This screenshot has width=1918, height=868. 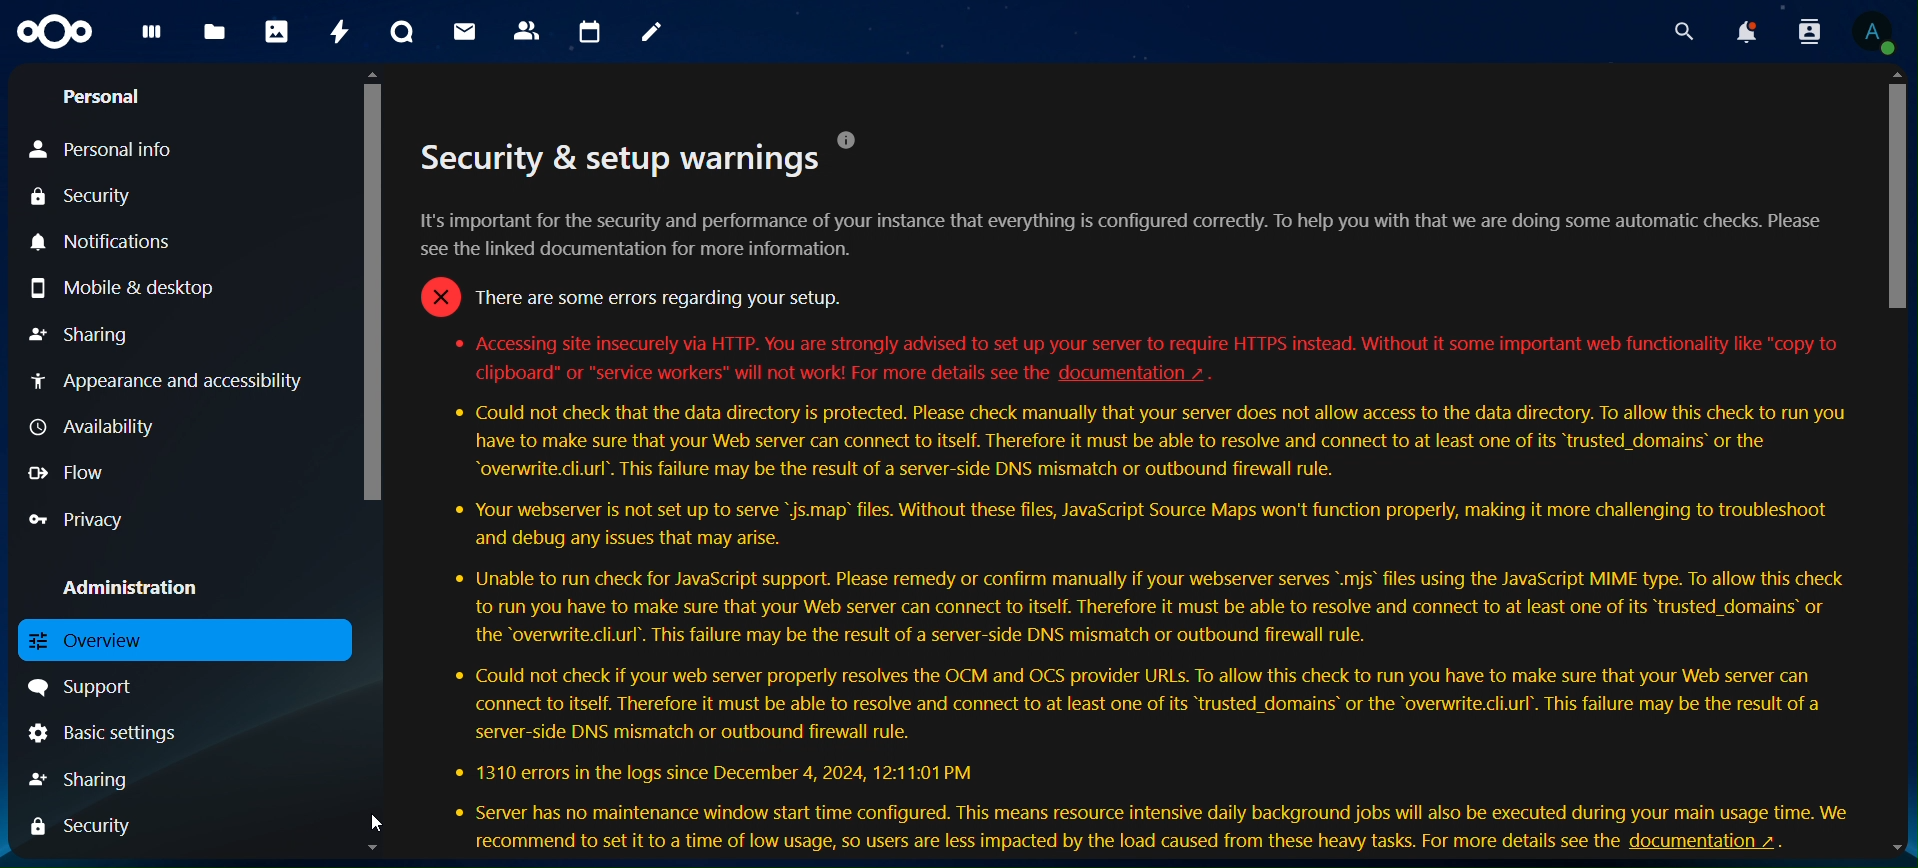 I want to click on appearance and accessibilty, so click(x=171, y=381).